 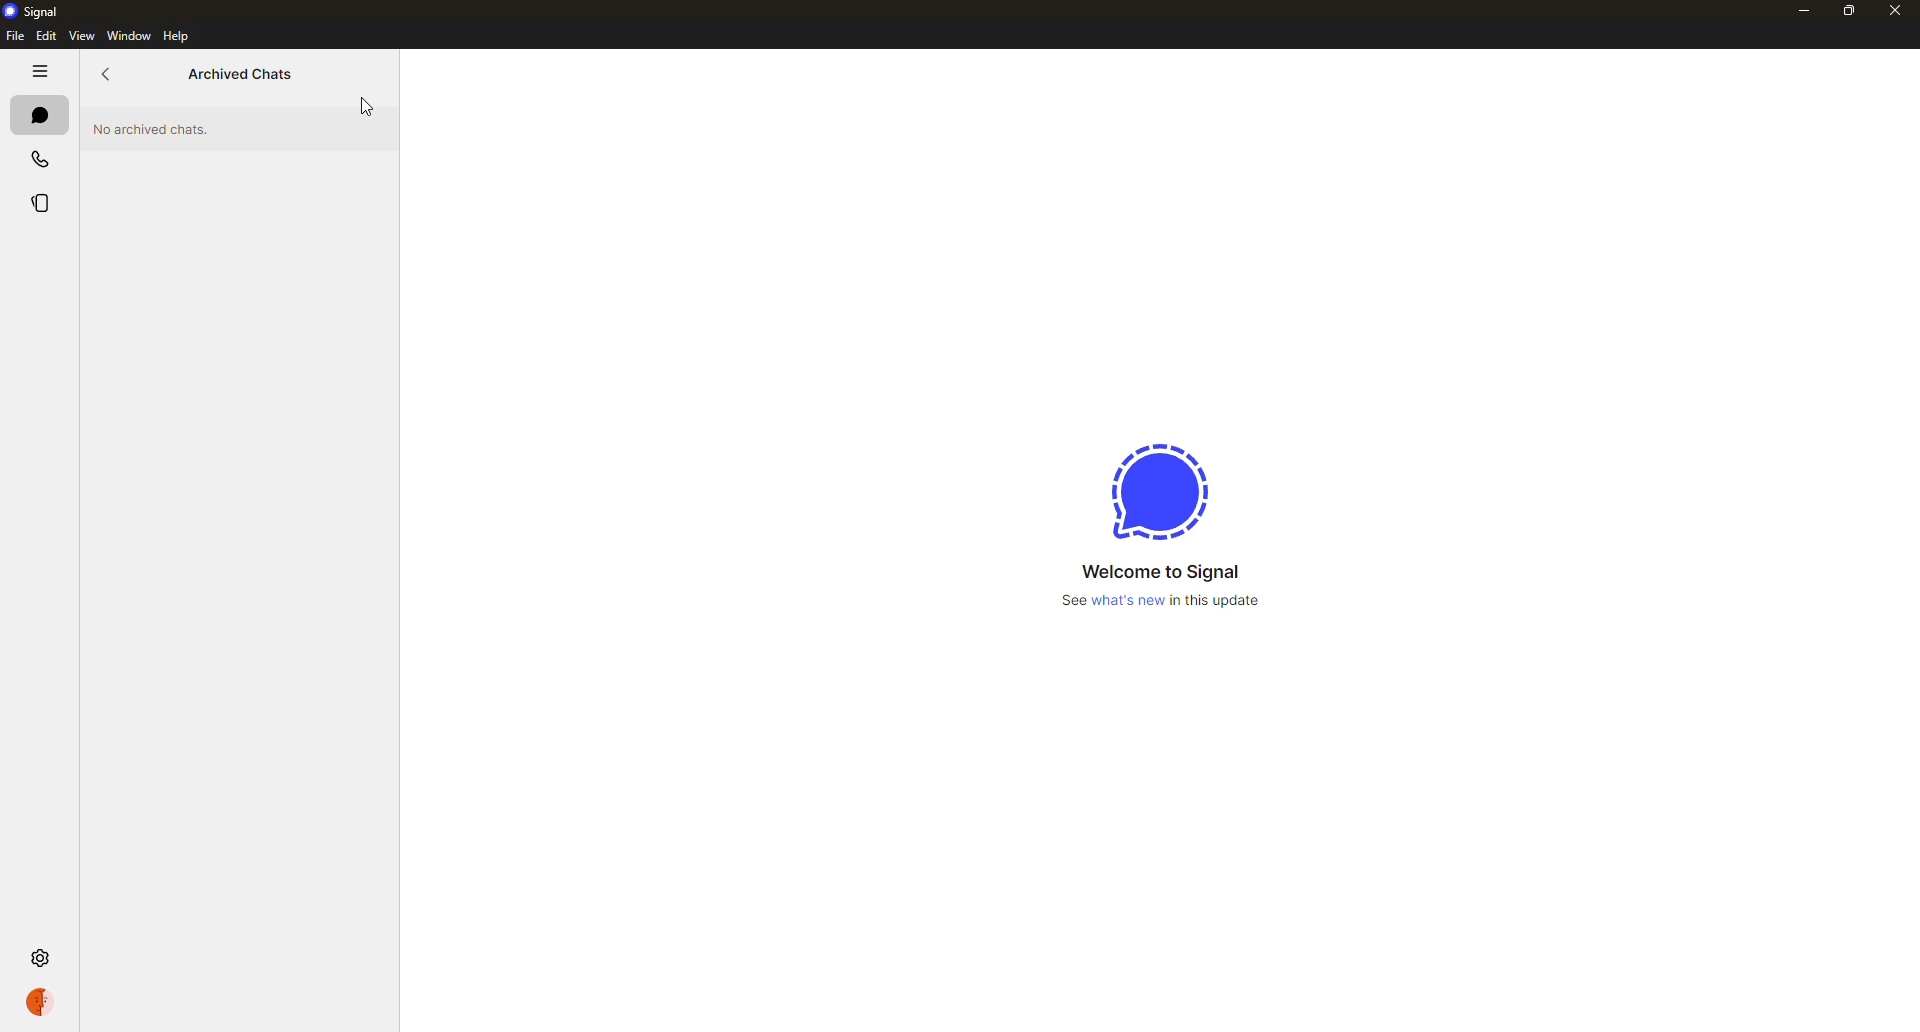 I want to click on close, so click(x=1897, y=11).